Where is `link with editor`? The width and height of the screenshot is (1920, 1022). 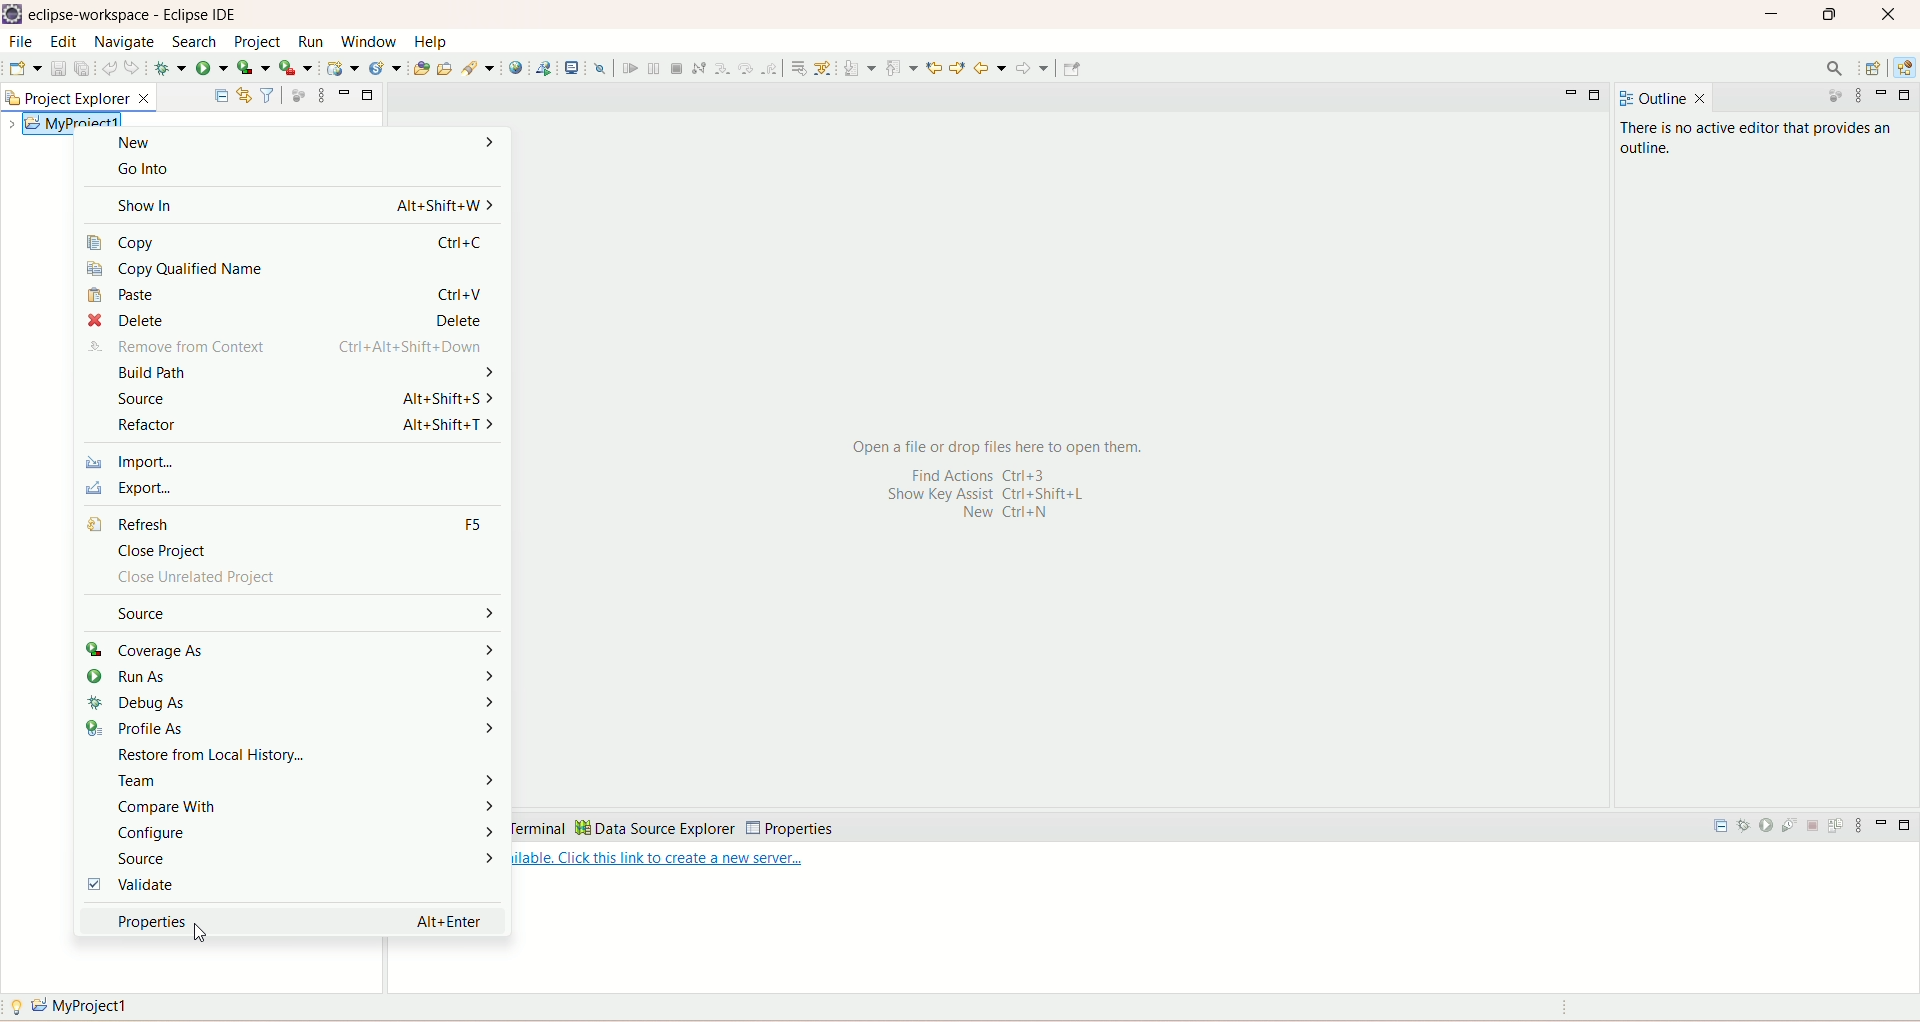
link with editor is located at coordinates (244, 93).